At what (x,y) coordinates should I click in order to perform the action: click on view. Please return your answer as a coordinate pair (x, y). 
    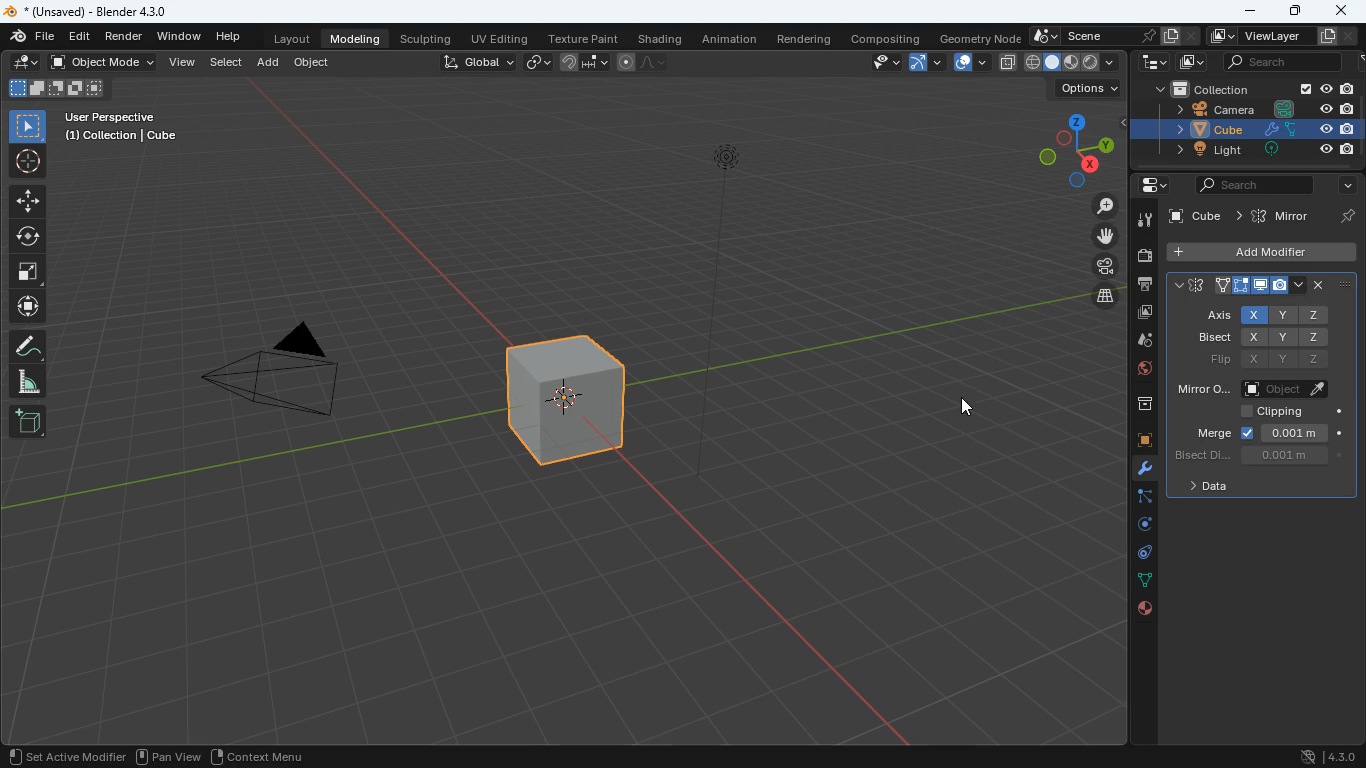
    Looking at the image, I should click on (872, 63).